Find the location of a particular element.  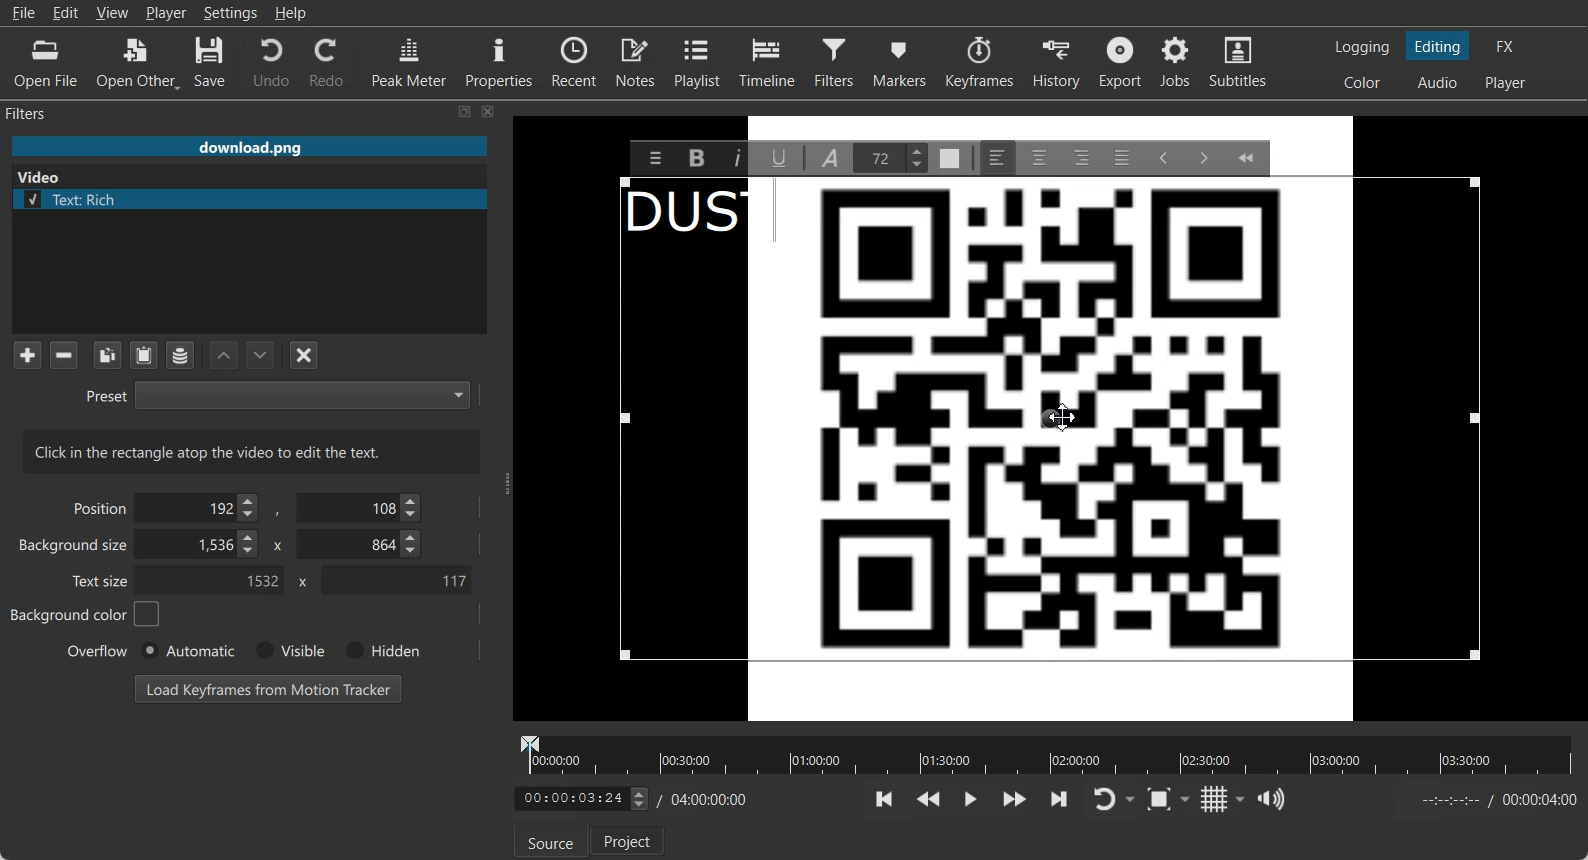

Decrease Indent is located at coordinates (1164, 158).